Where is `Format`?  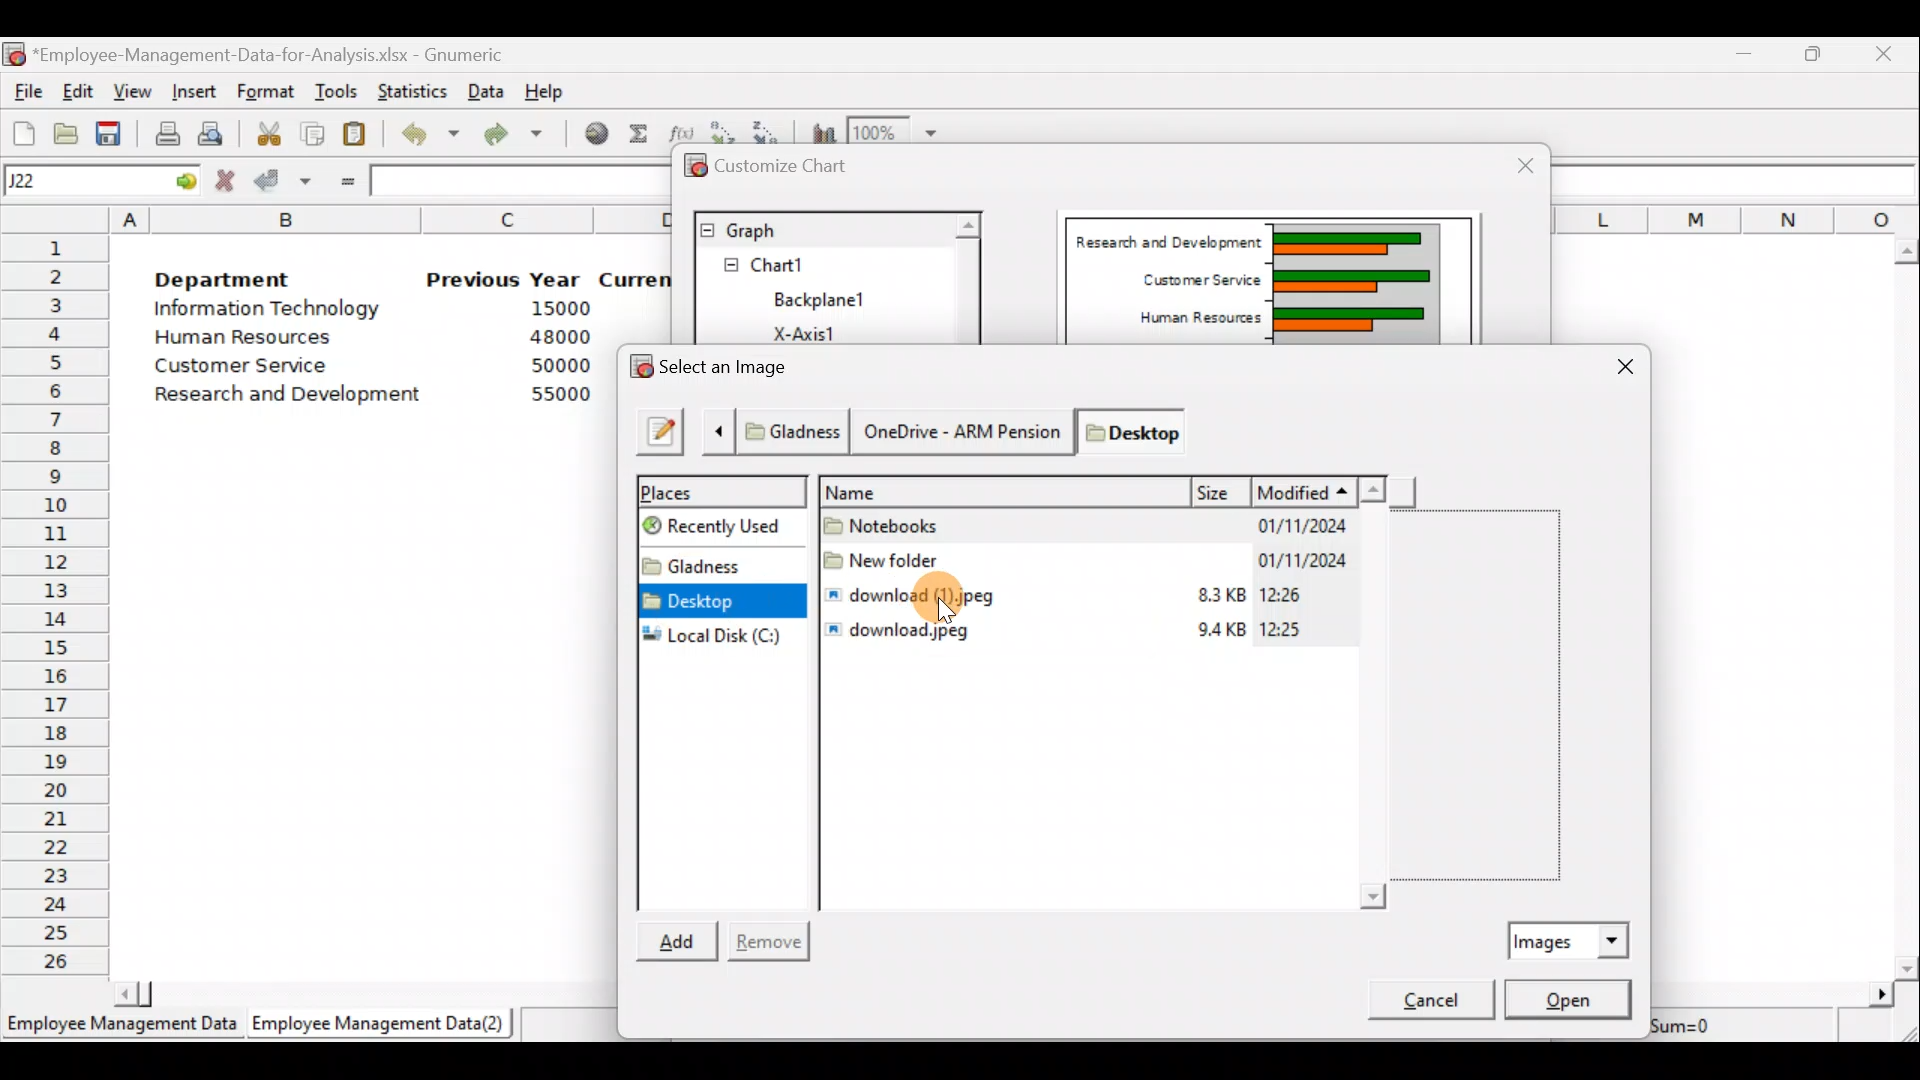
Format is located at coordinates (268, 89).